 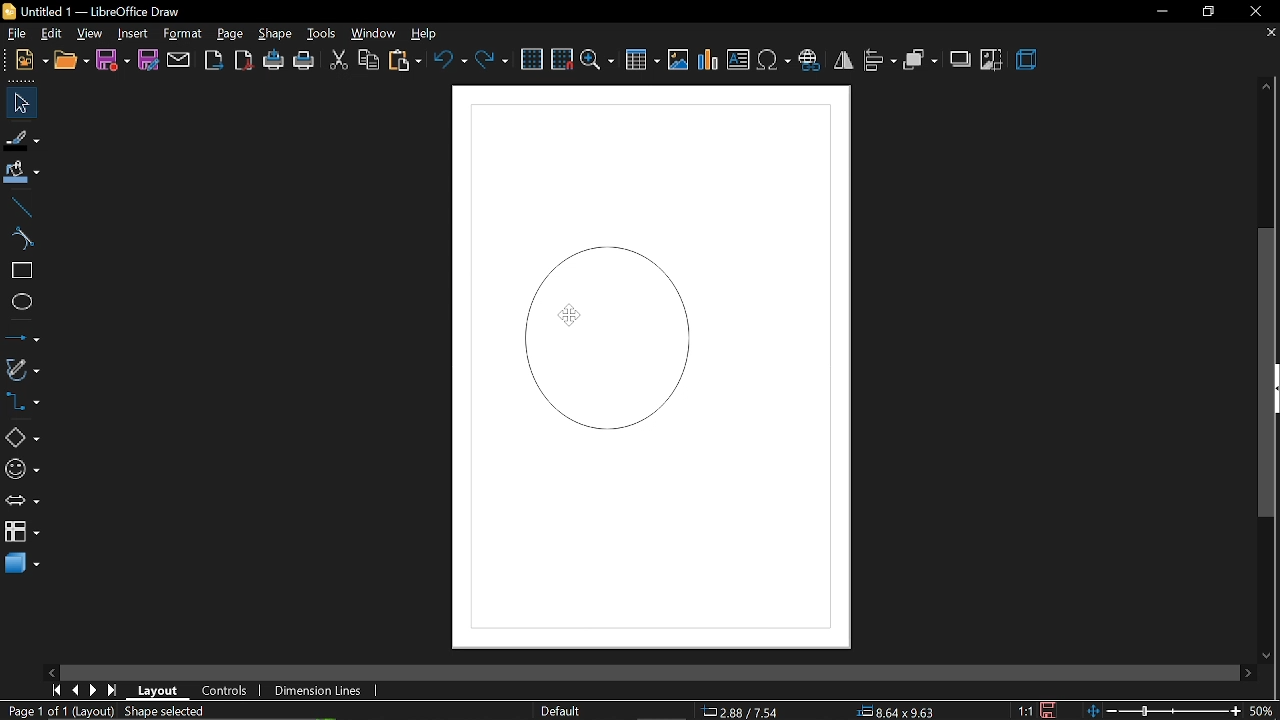 I want to click on flowchart, so click(x=20, y=530).